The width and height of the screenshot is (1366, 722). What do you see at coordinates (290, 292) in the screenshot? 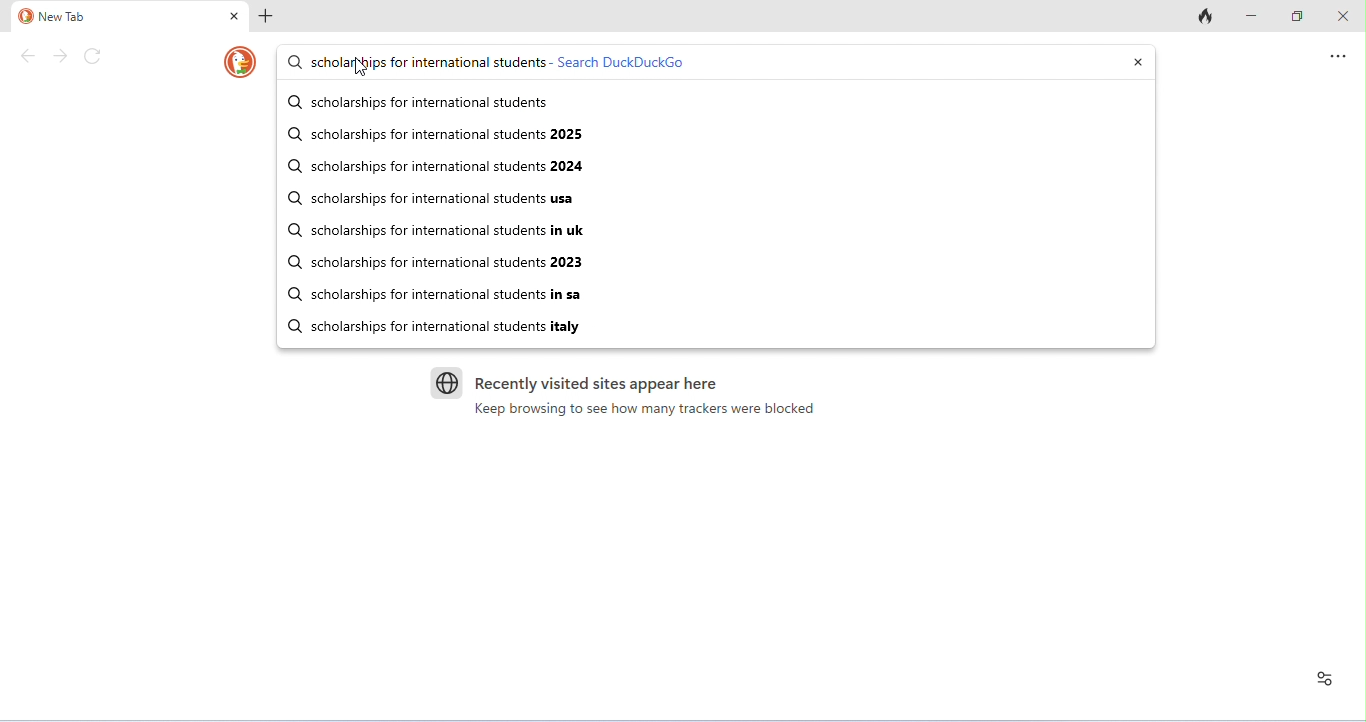
I see `search icon` at bounding box center [290, 292].